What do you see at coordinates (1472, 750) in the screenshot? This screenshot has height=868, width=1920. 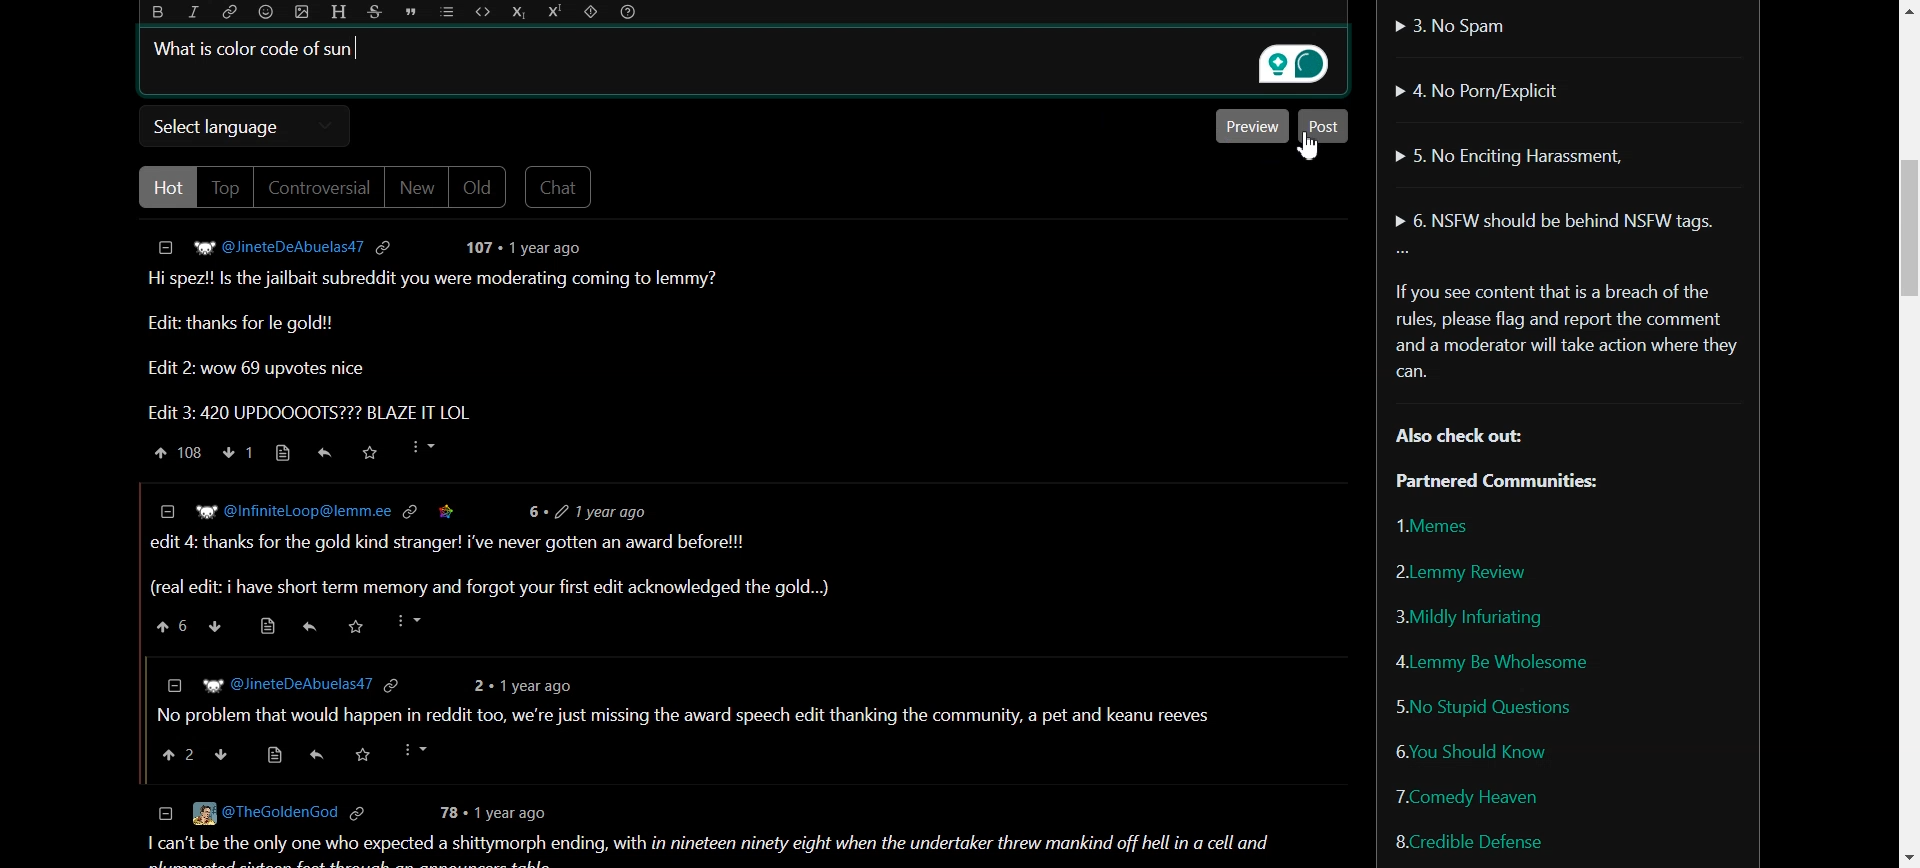 I see `You Should Know` at bounding box center [1472, 750].